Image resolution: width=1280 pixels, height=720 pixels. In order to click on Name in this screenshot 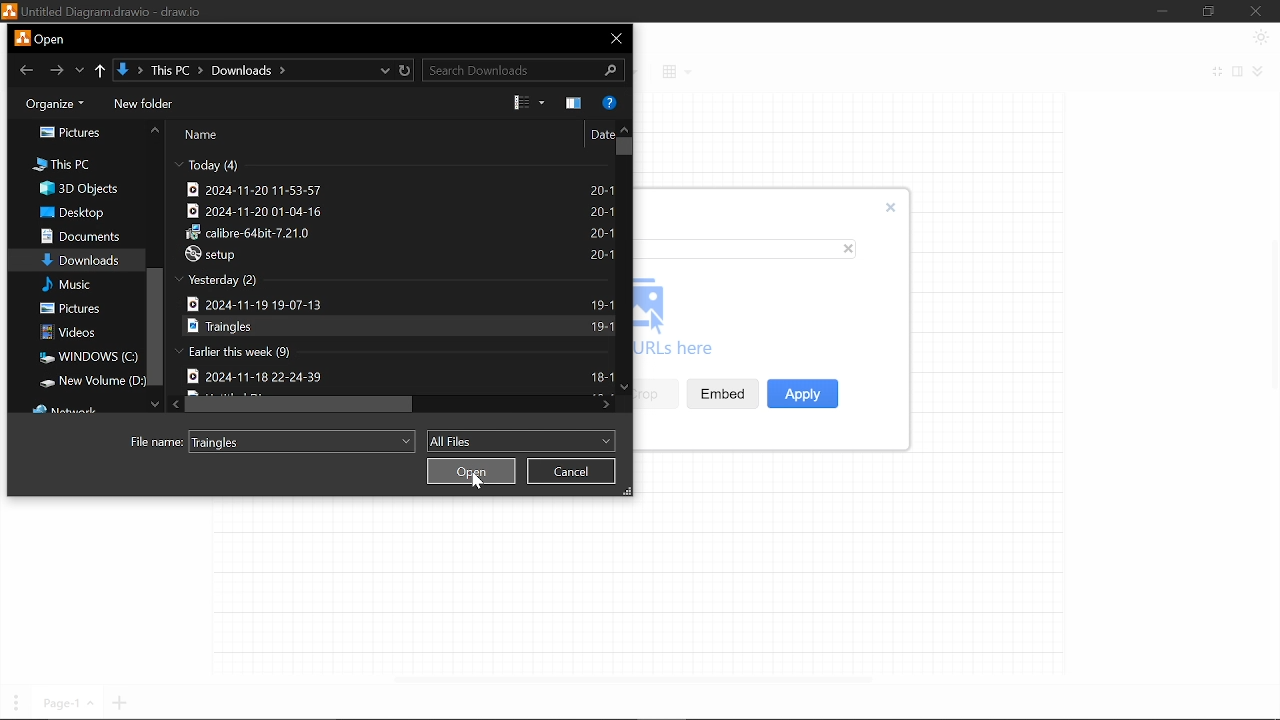, I will do `click(205, 136)`.